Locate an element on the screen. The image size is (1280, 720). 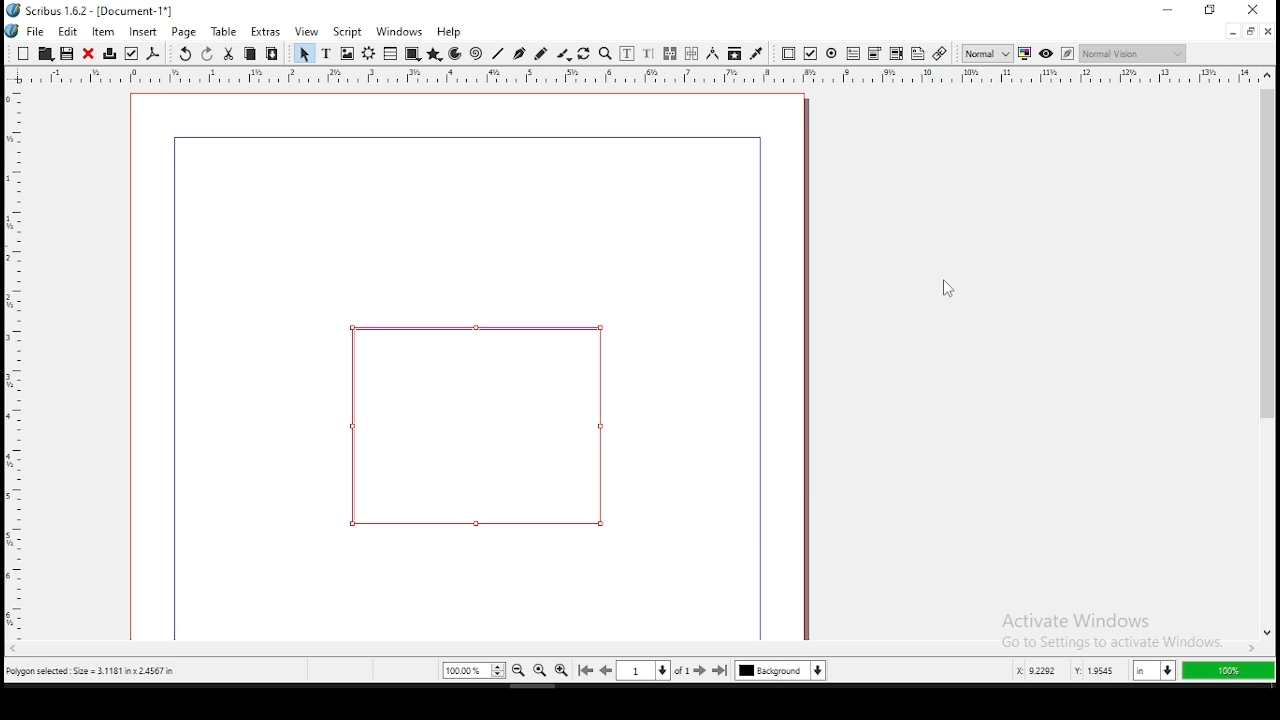
zoom in is located at coordinates (562, 671).